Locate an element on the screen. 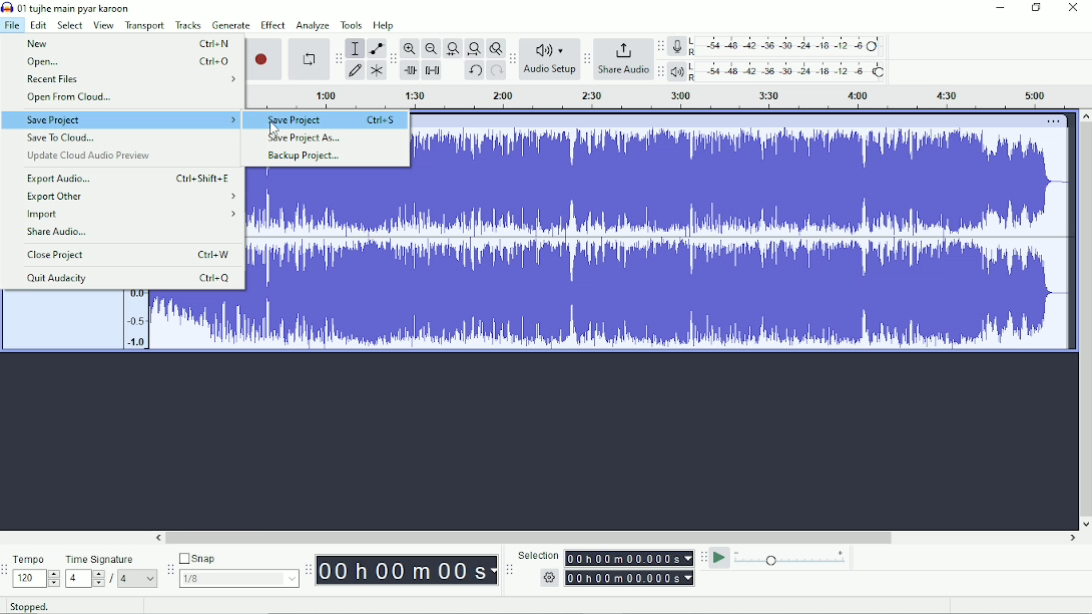 This screenshot has width=1092, height=614. Audacity play-at-speed toolbar is located at coordinates (703, 558).